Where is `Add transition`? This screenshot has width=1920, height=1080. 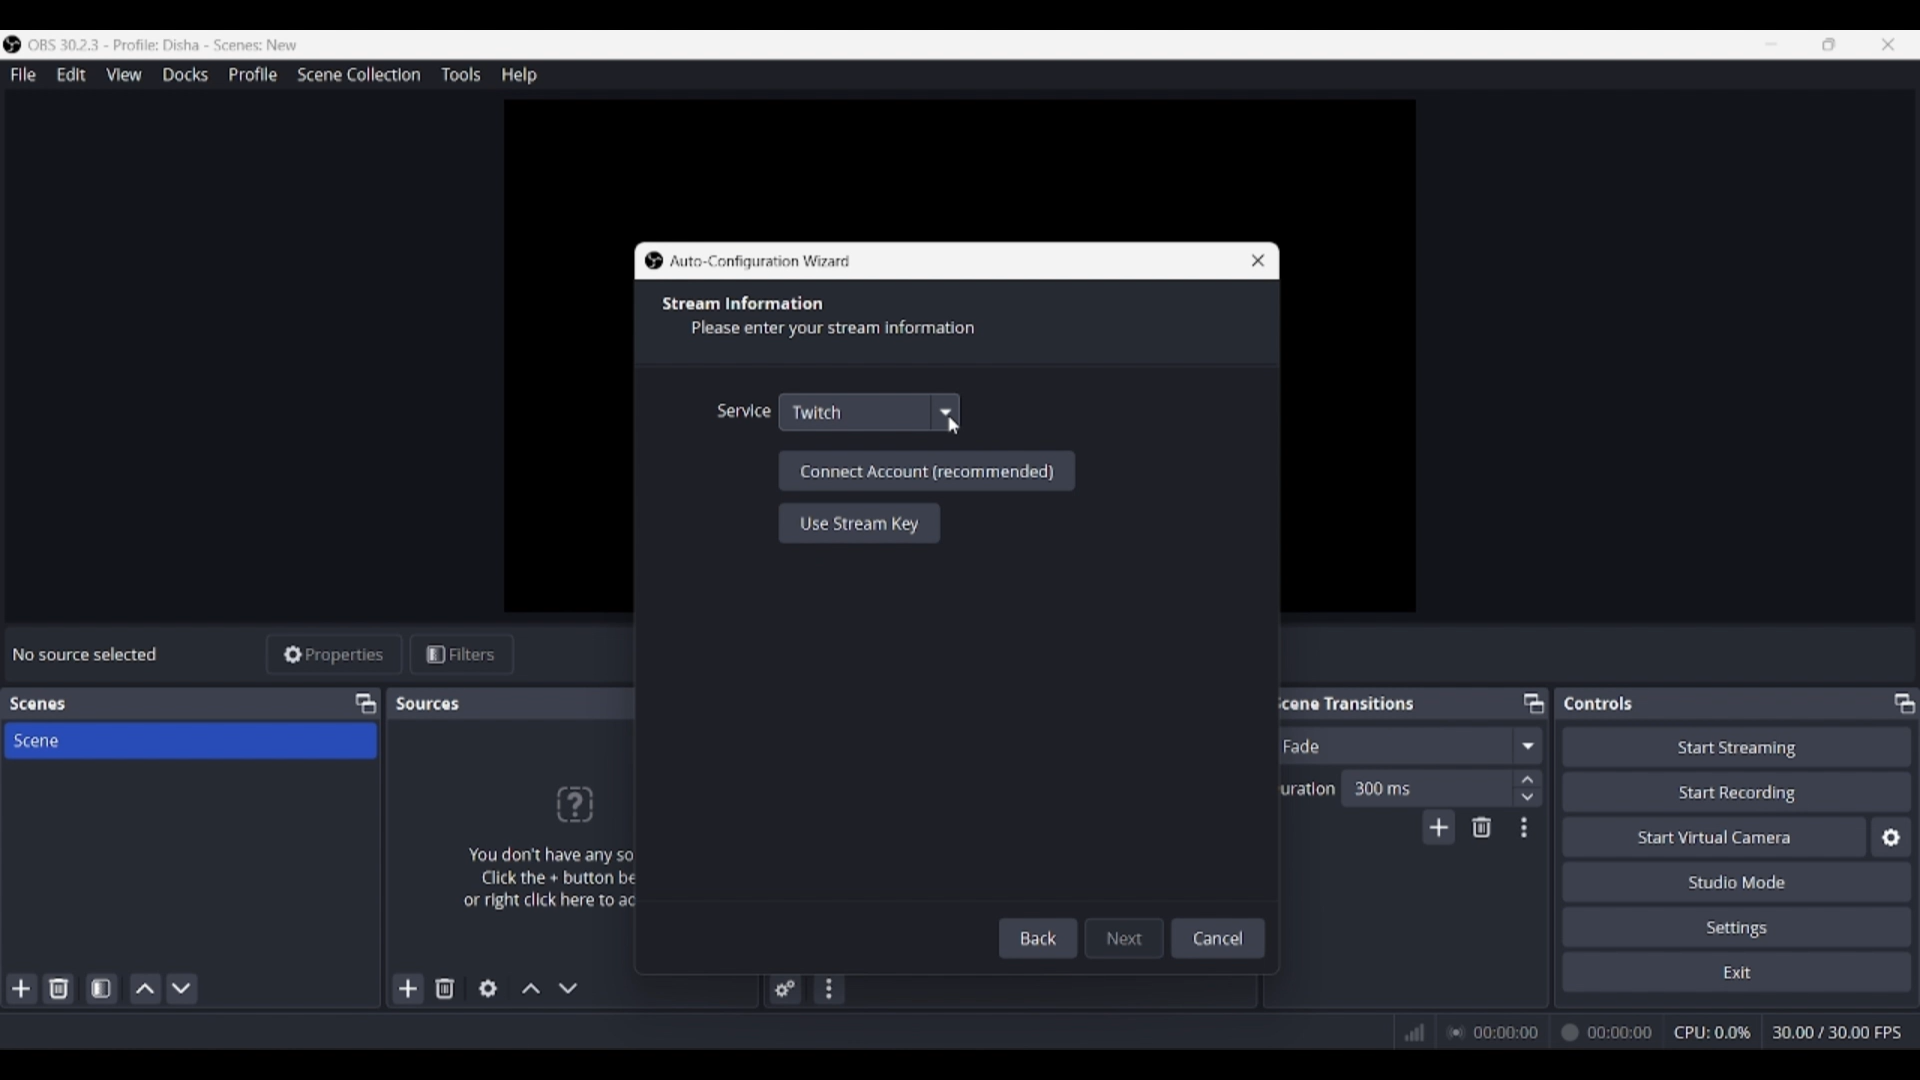 Add transition is located at coordinates (1438, 827).